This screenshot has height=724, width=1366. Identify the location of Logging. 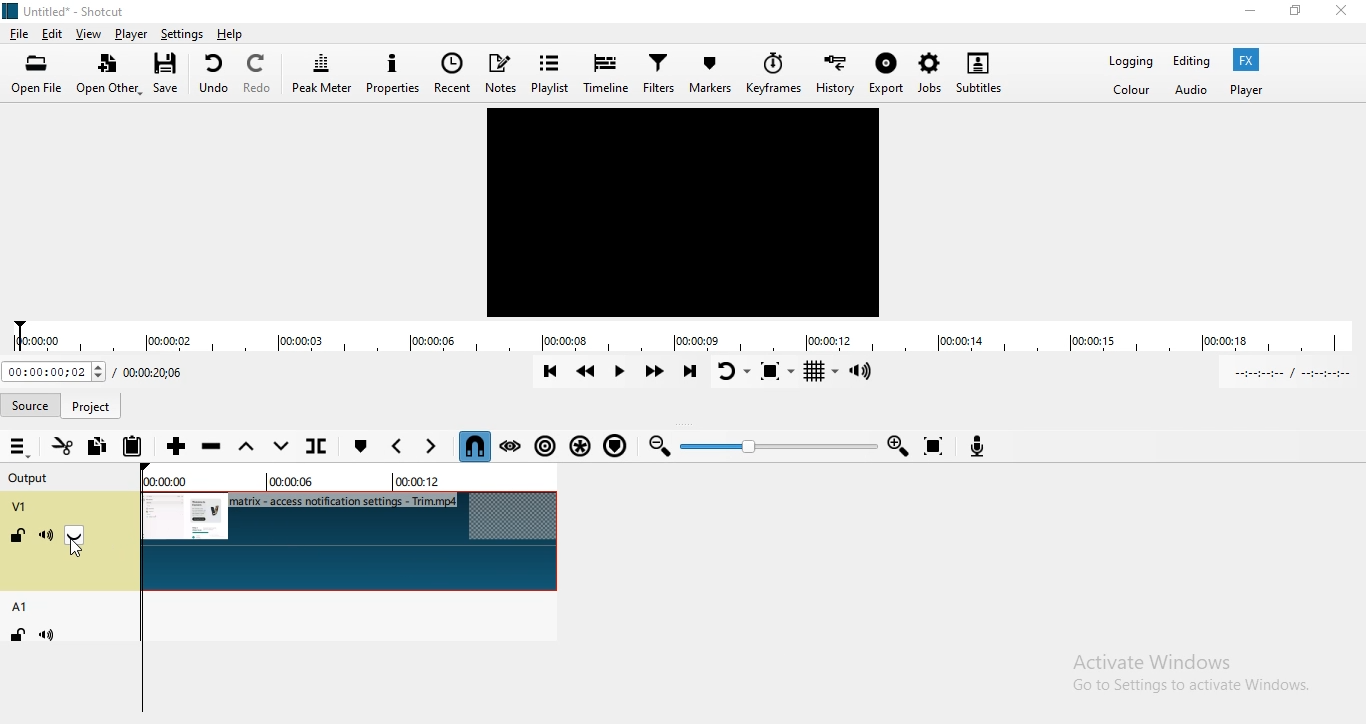
(1128, 62).